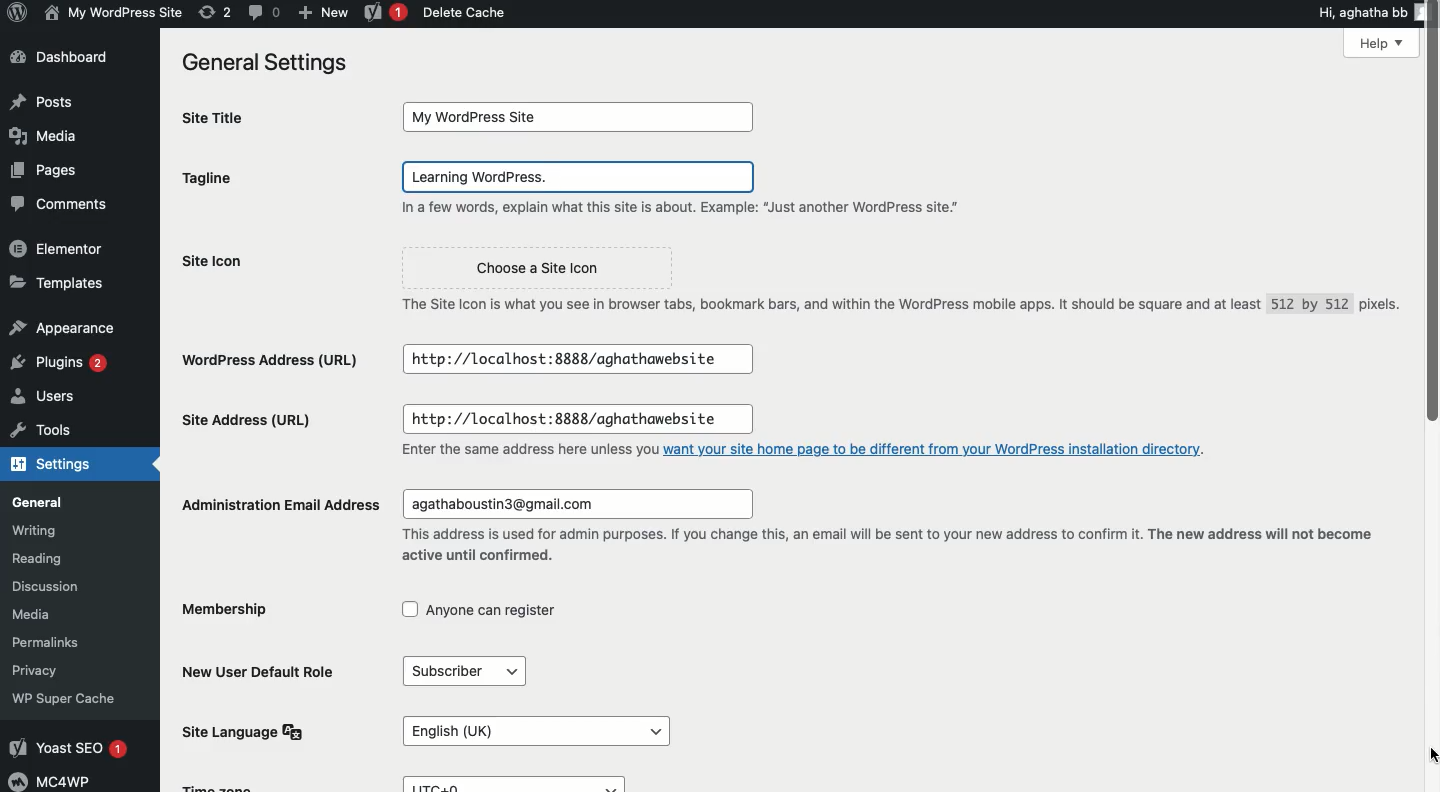 This screenshot has height=792, width=1440. I want to click on Enter the same address here unless you, so click(516, 449).